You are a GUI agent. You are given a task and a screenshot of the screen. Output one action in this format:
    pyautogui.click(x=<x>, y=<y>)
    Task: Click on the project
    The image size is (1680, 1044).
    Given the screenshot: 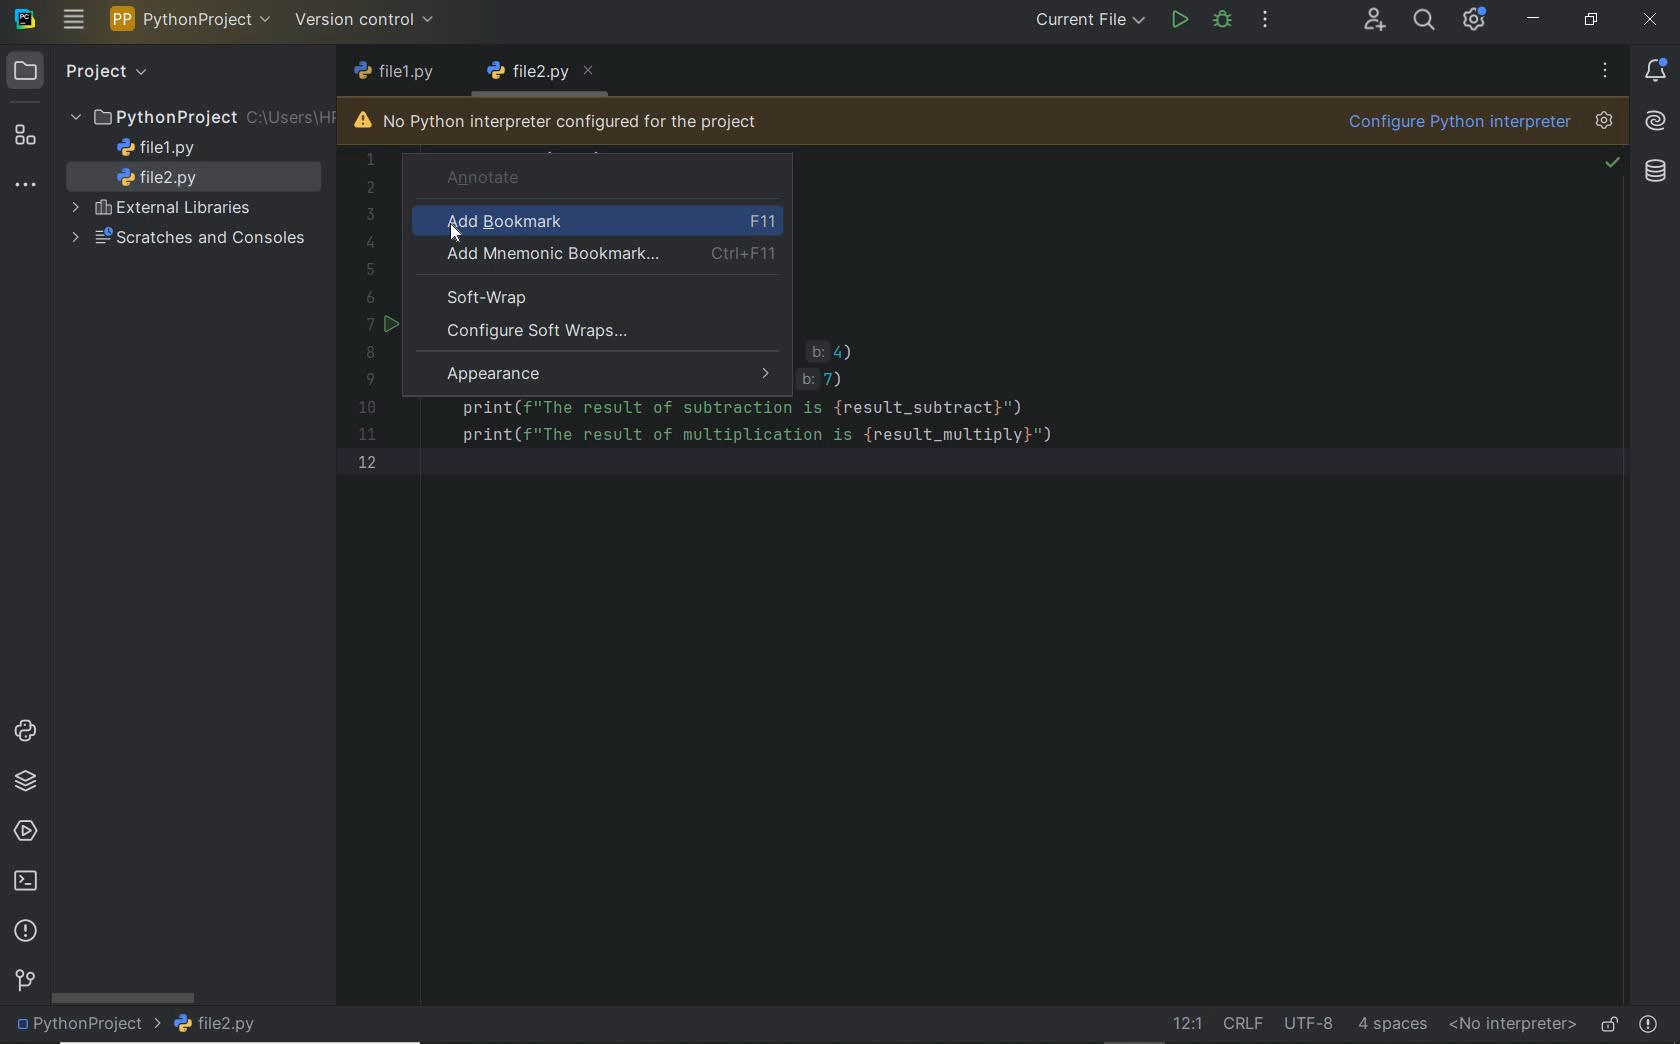 What is the action you would take?
    pyautogui.click(x=80, y=72)
    